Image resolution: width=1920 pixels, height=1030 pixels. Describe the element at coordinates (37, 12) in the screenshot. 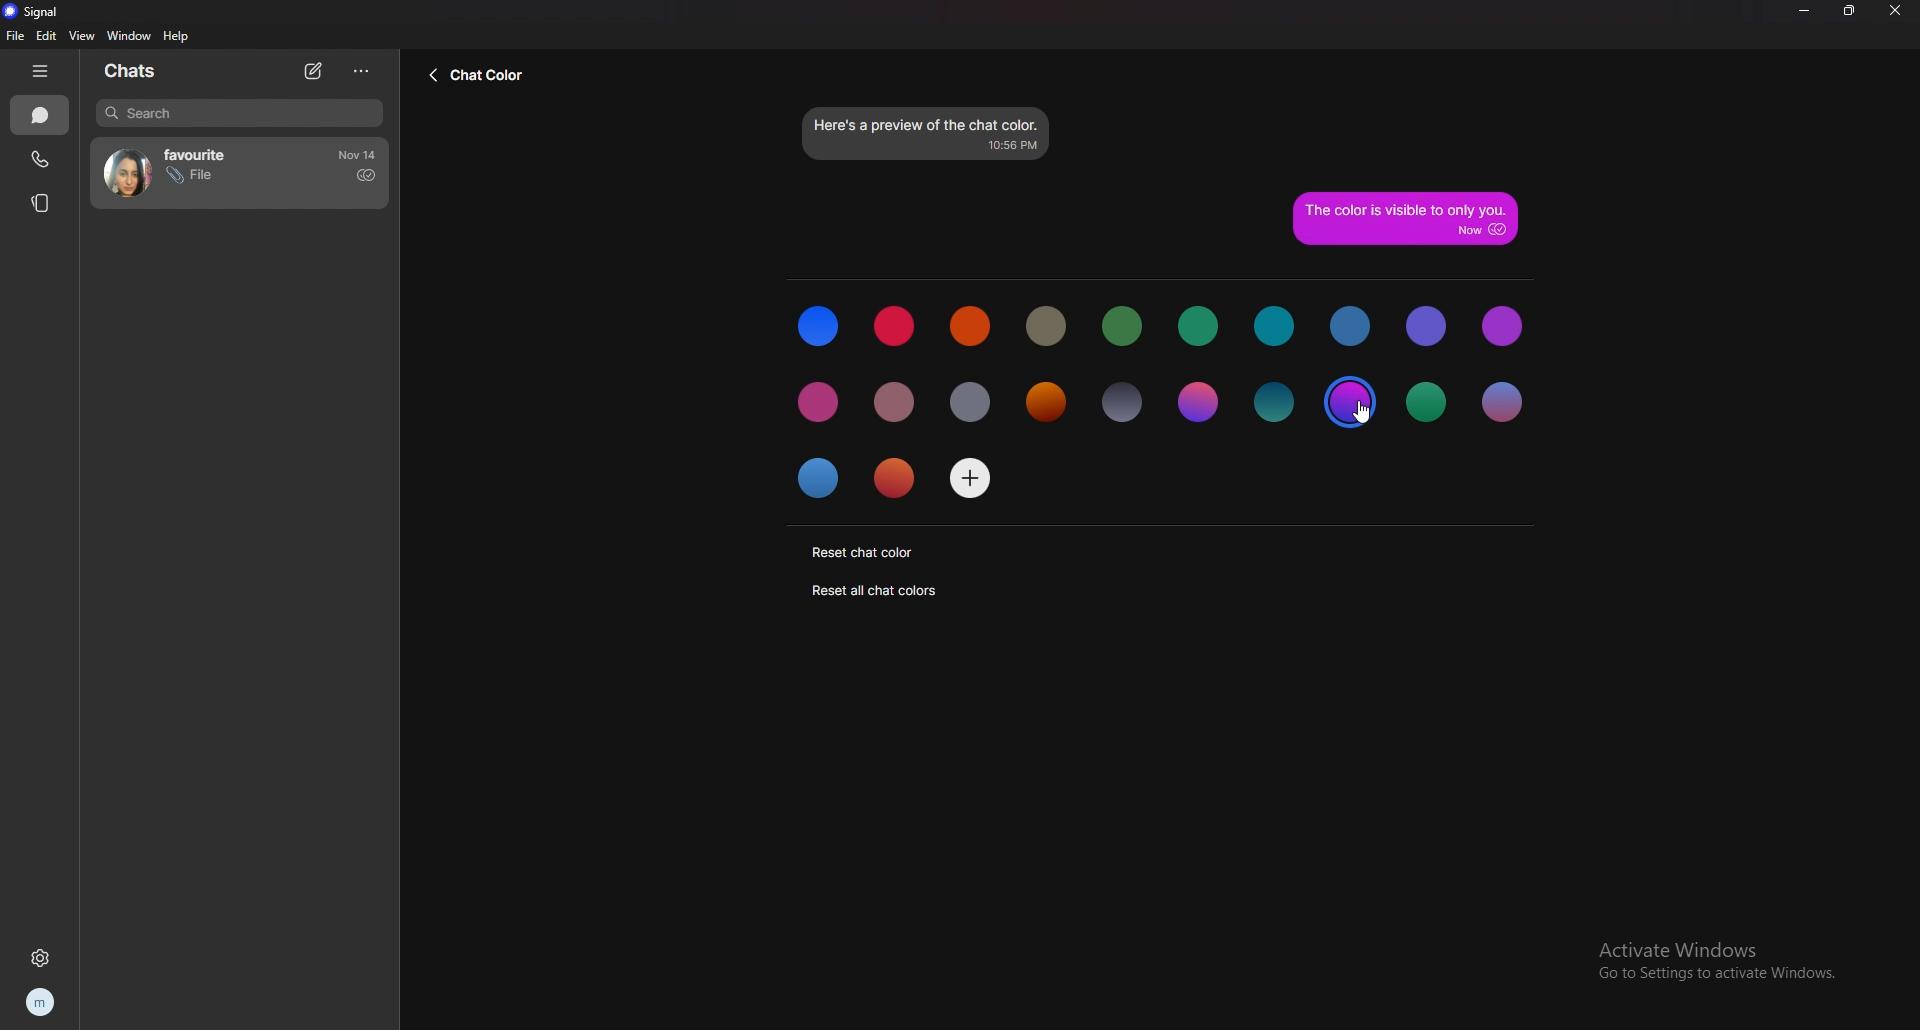

I see `signal` at that location.